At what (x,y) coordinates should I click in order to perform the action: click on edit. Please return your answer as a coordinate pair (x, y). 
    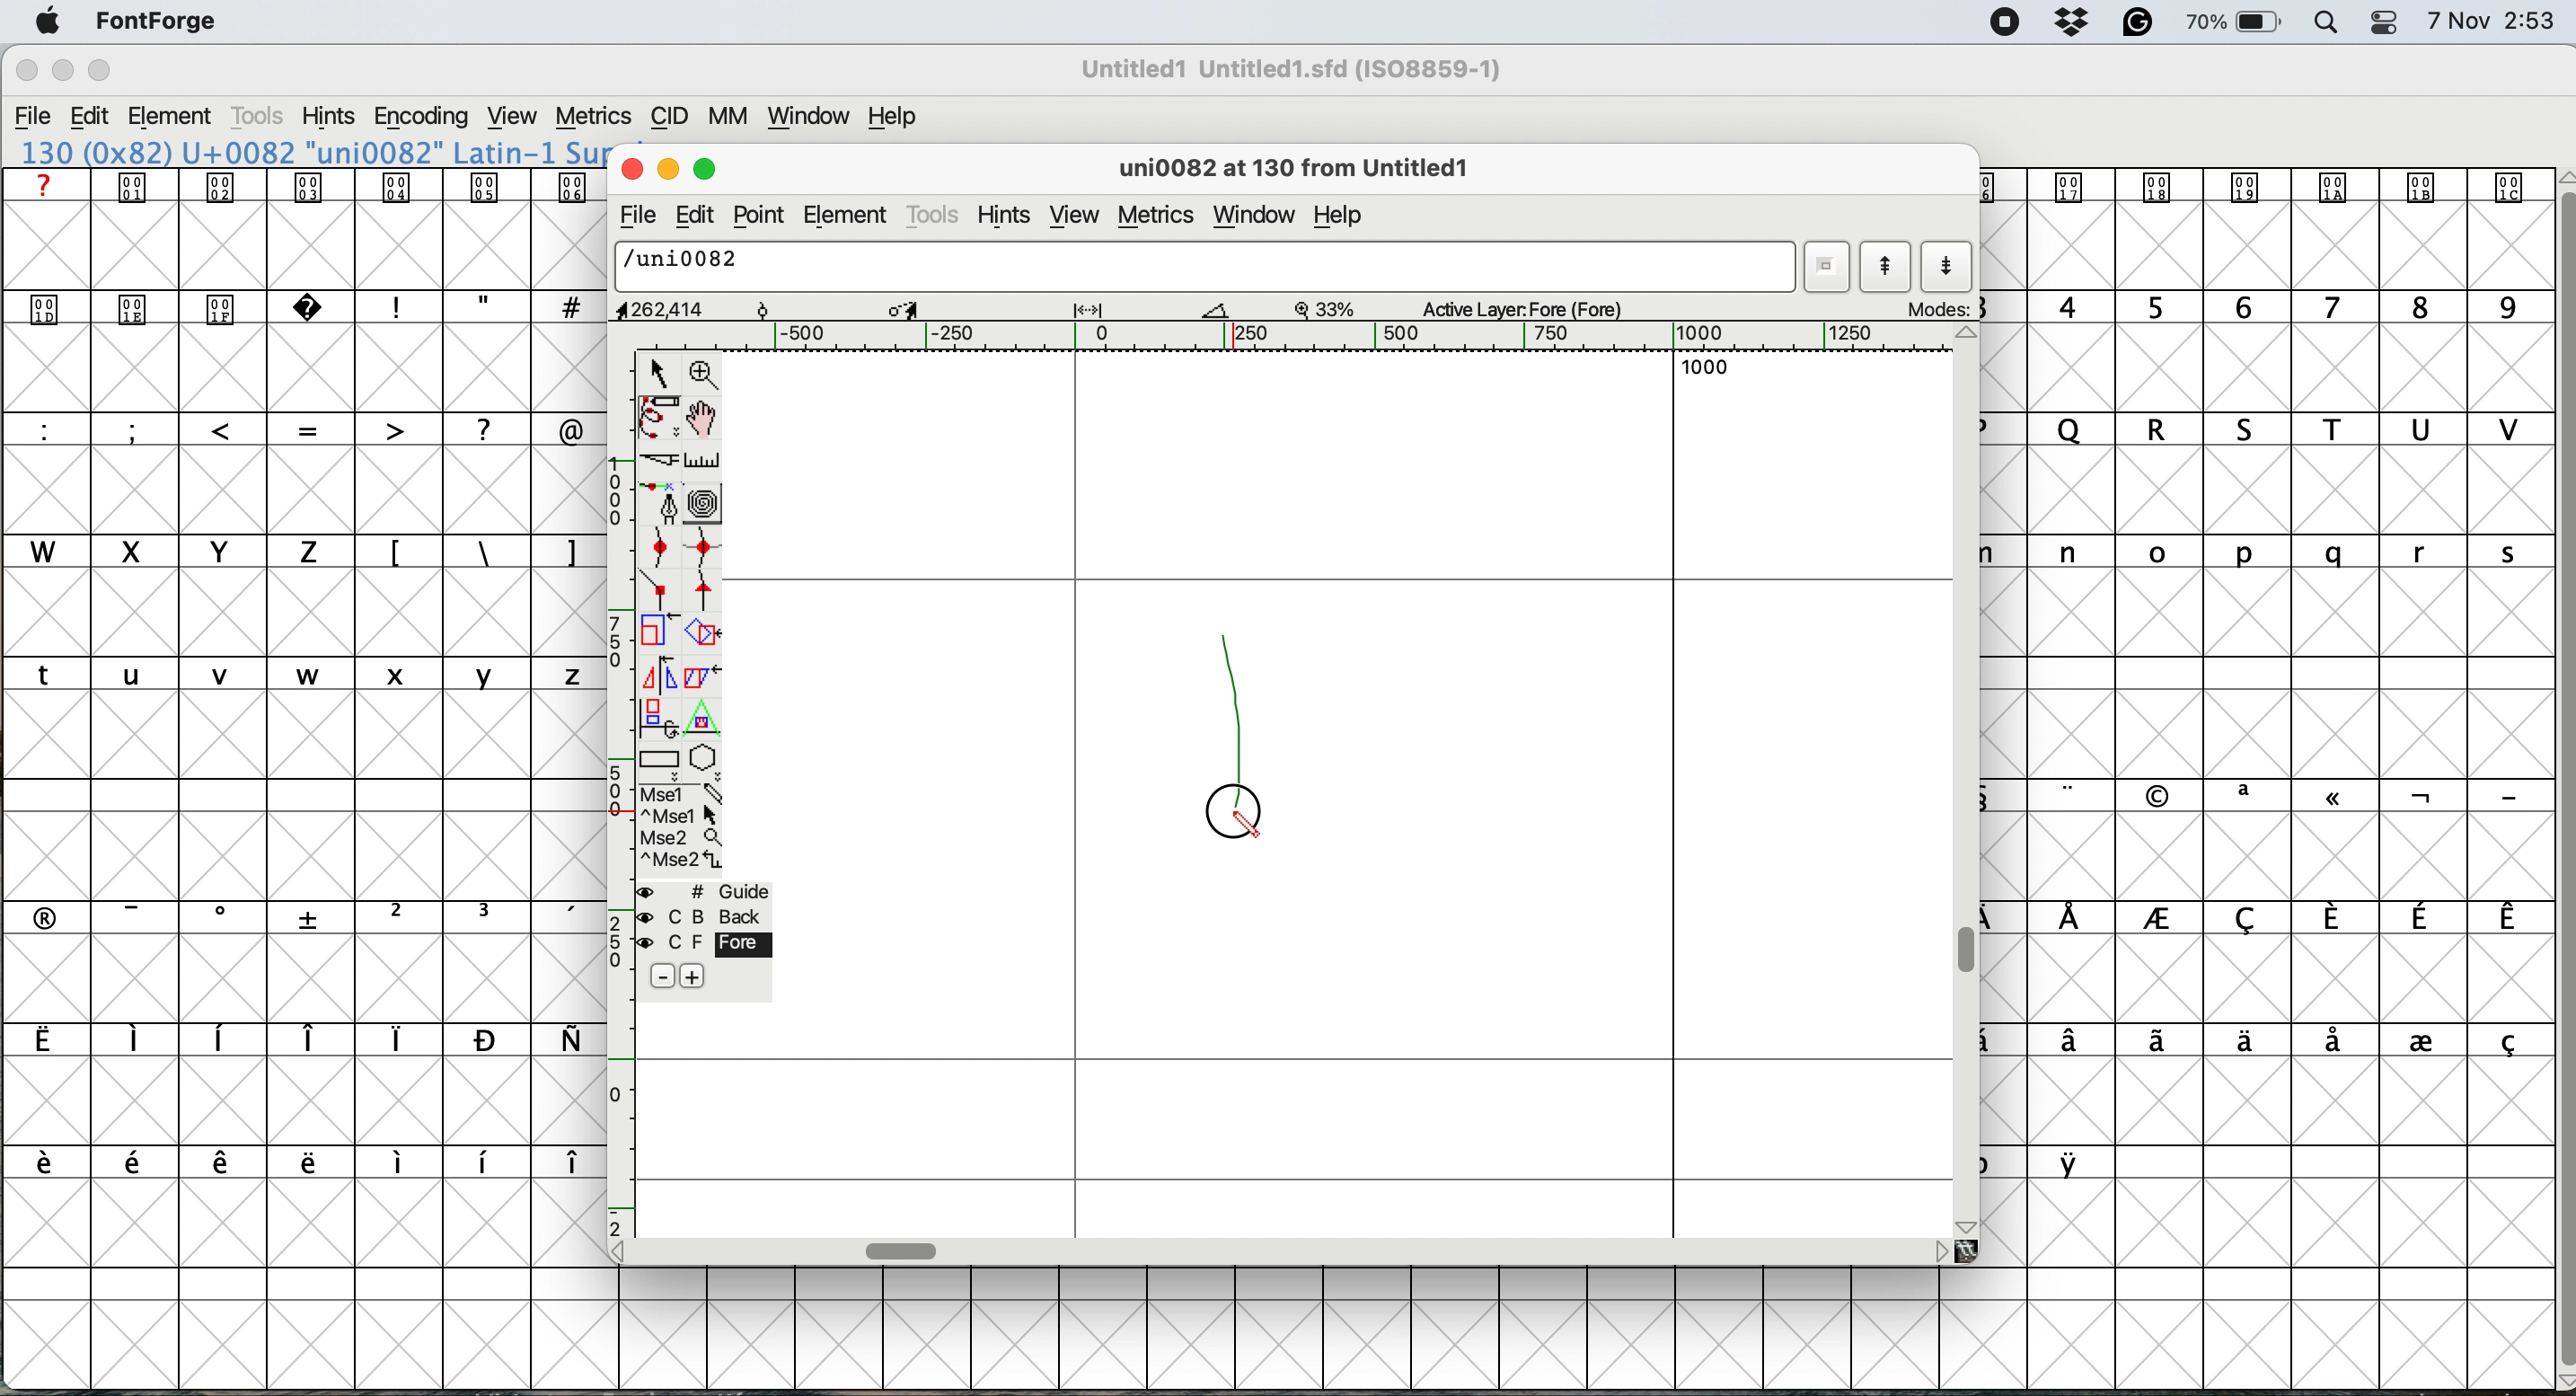
    Looking at the image, I should click on (99, 117).